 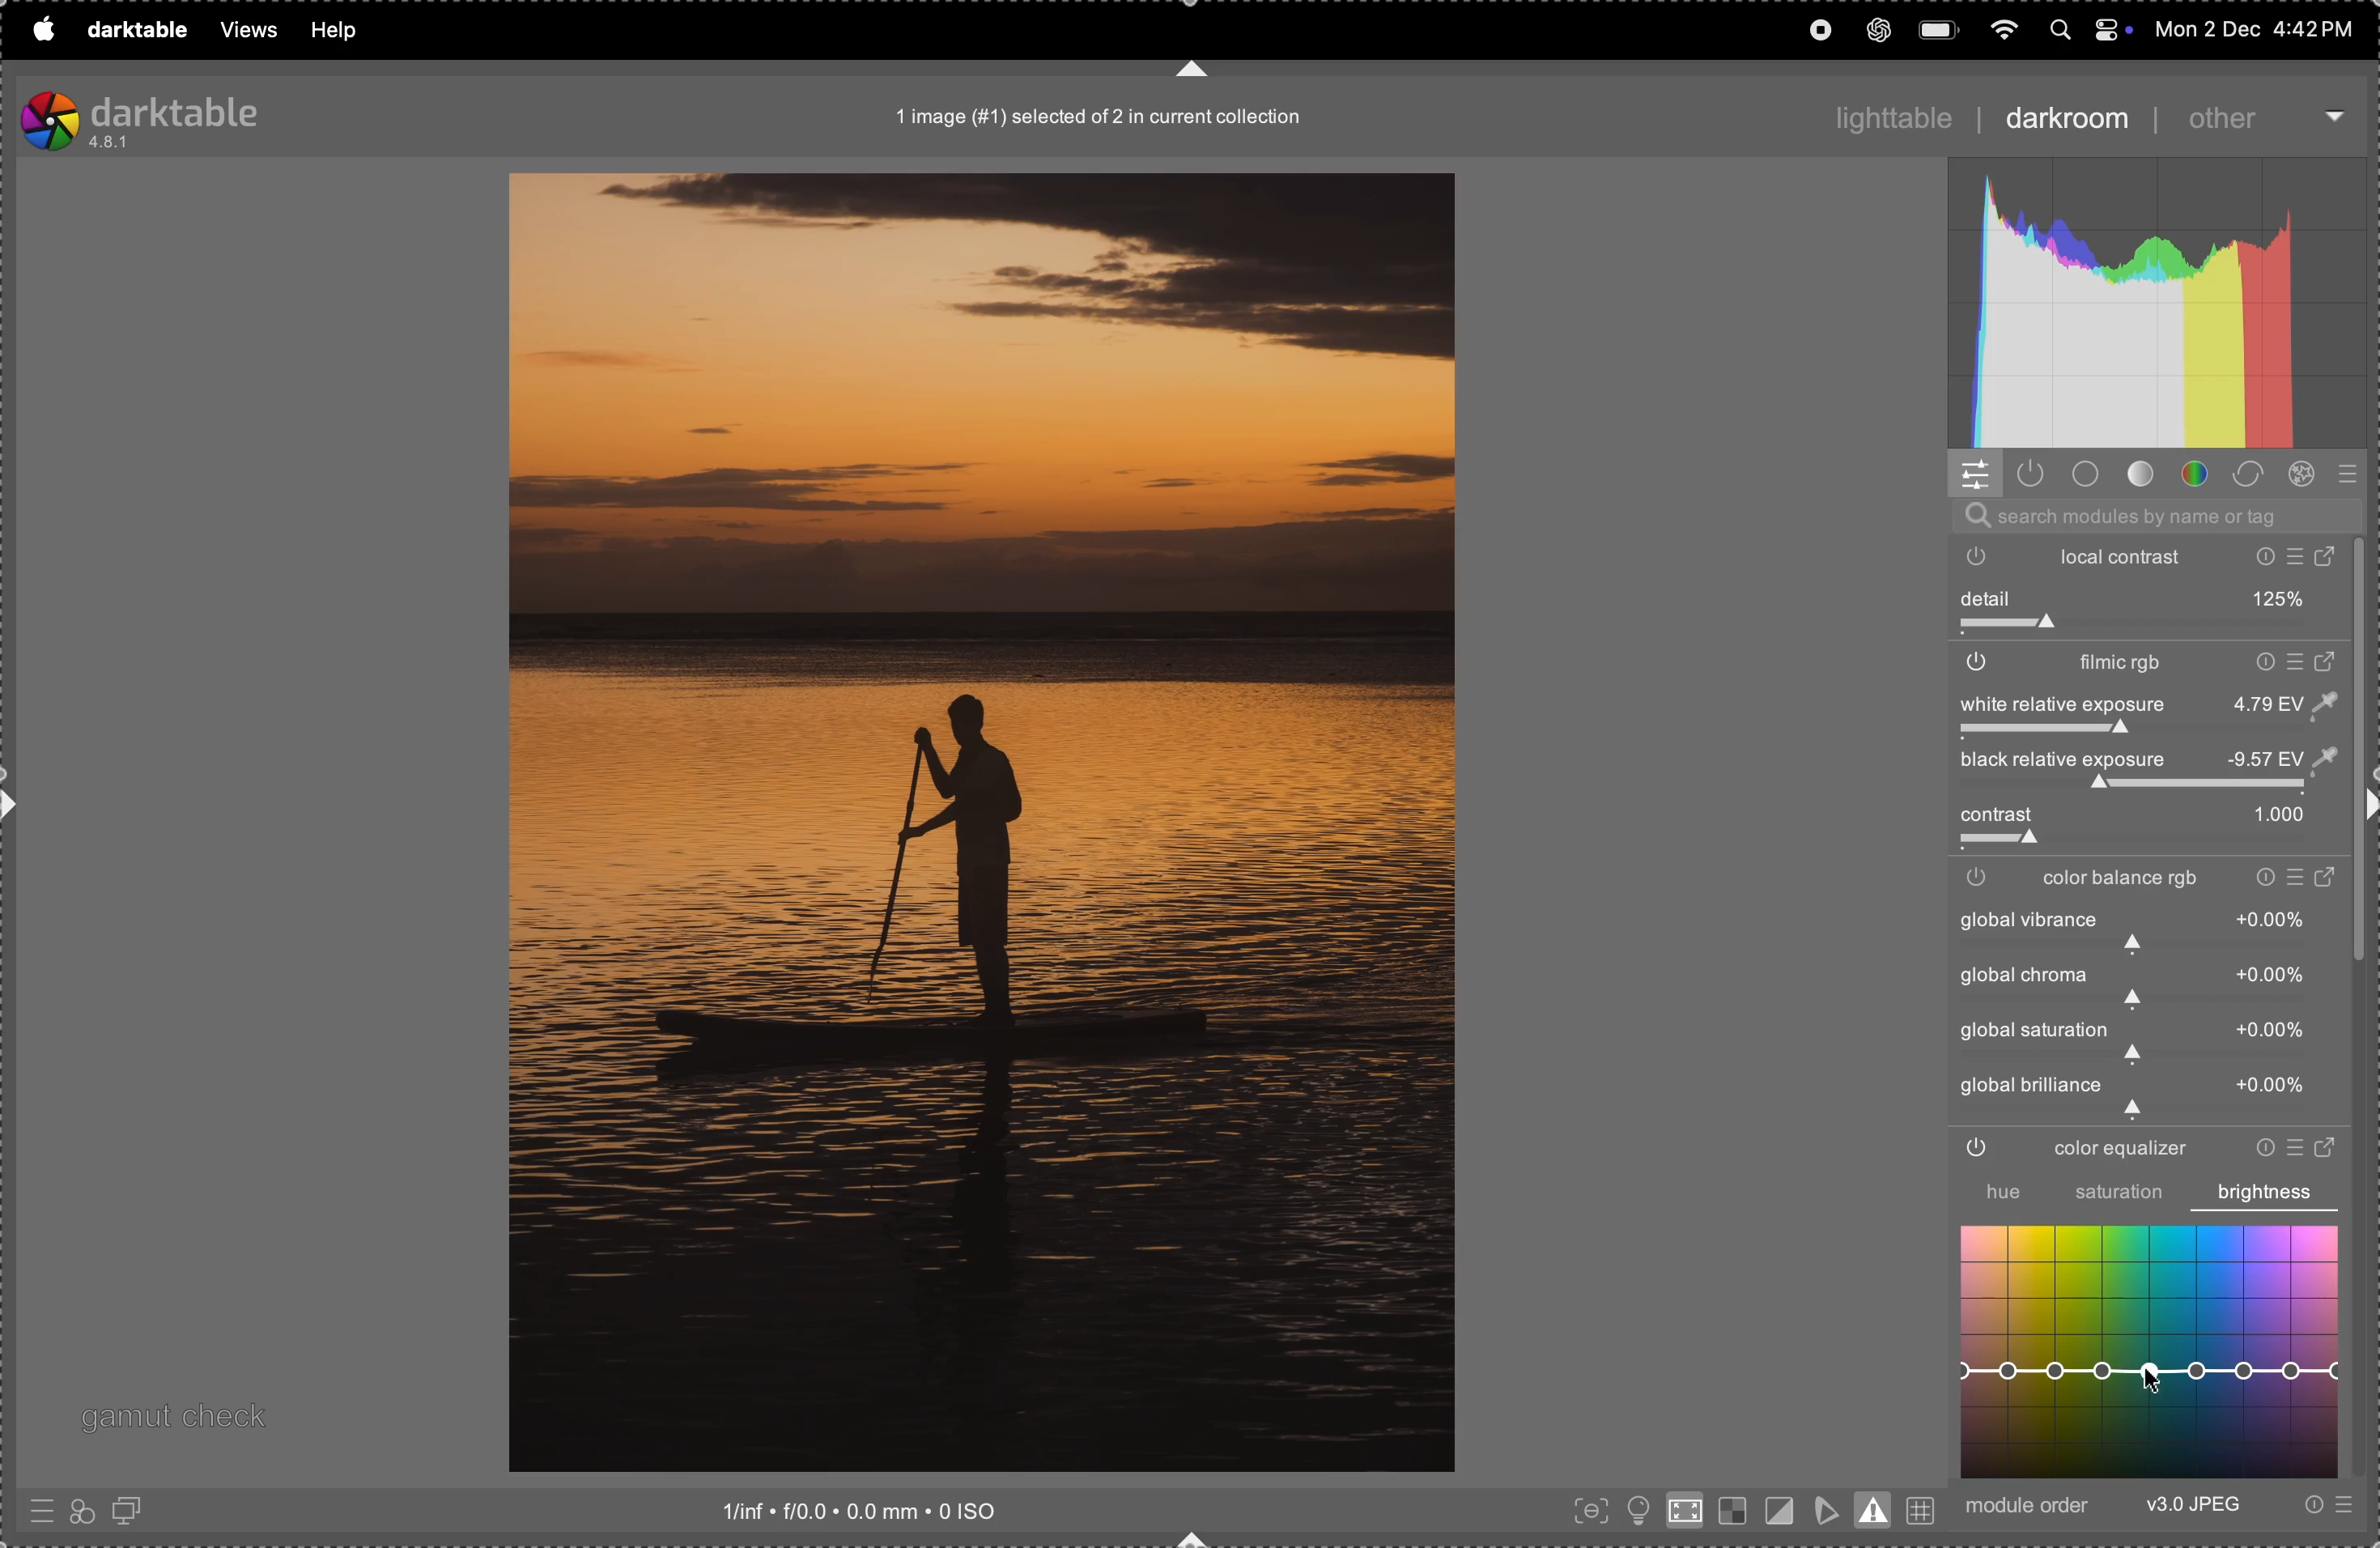 What do you see at coordinates (2138, 787) in the screenshot?
I see `togglebar` at bounding box center [2138, 787].